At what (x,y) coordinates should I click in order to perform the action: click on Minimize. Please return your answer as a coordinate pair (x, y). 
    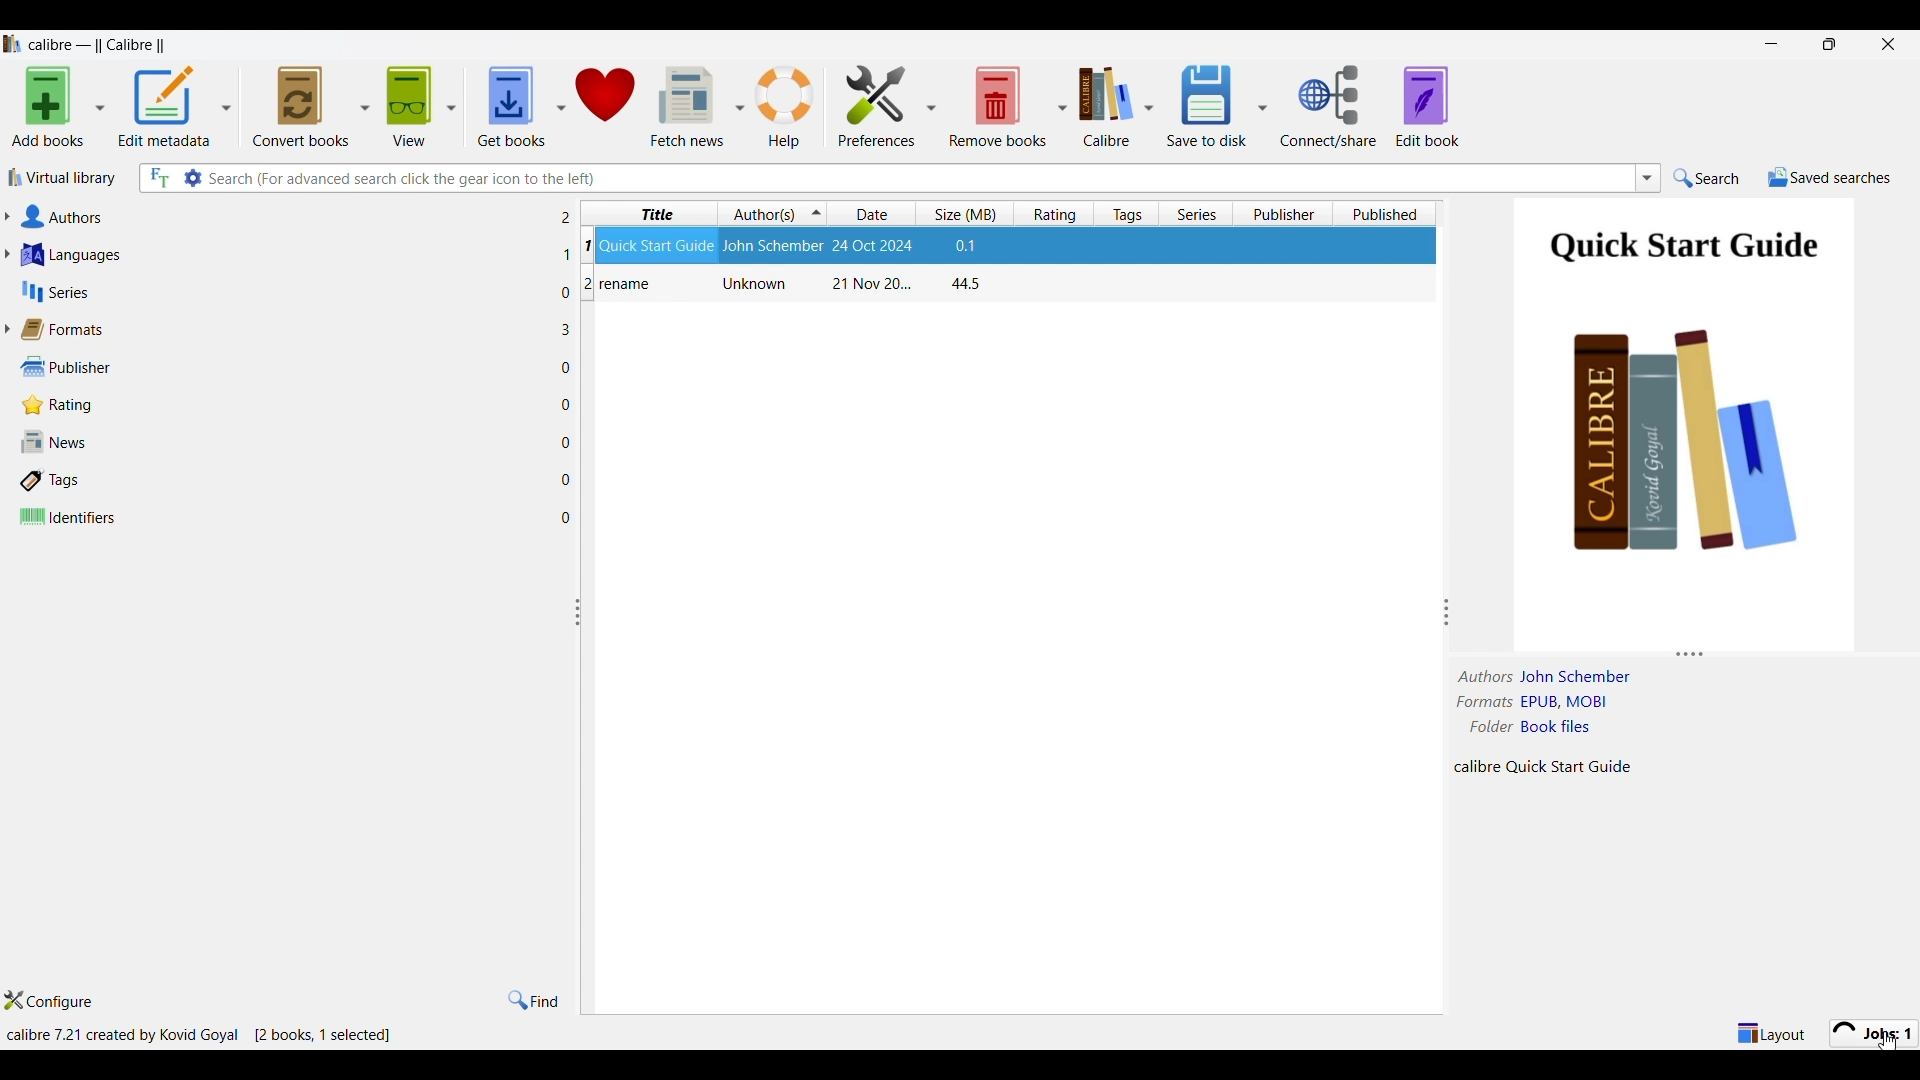
    Looking at the image, I should click on (1771, 44).